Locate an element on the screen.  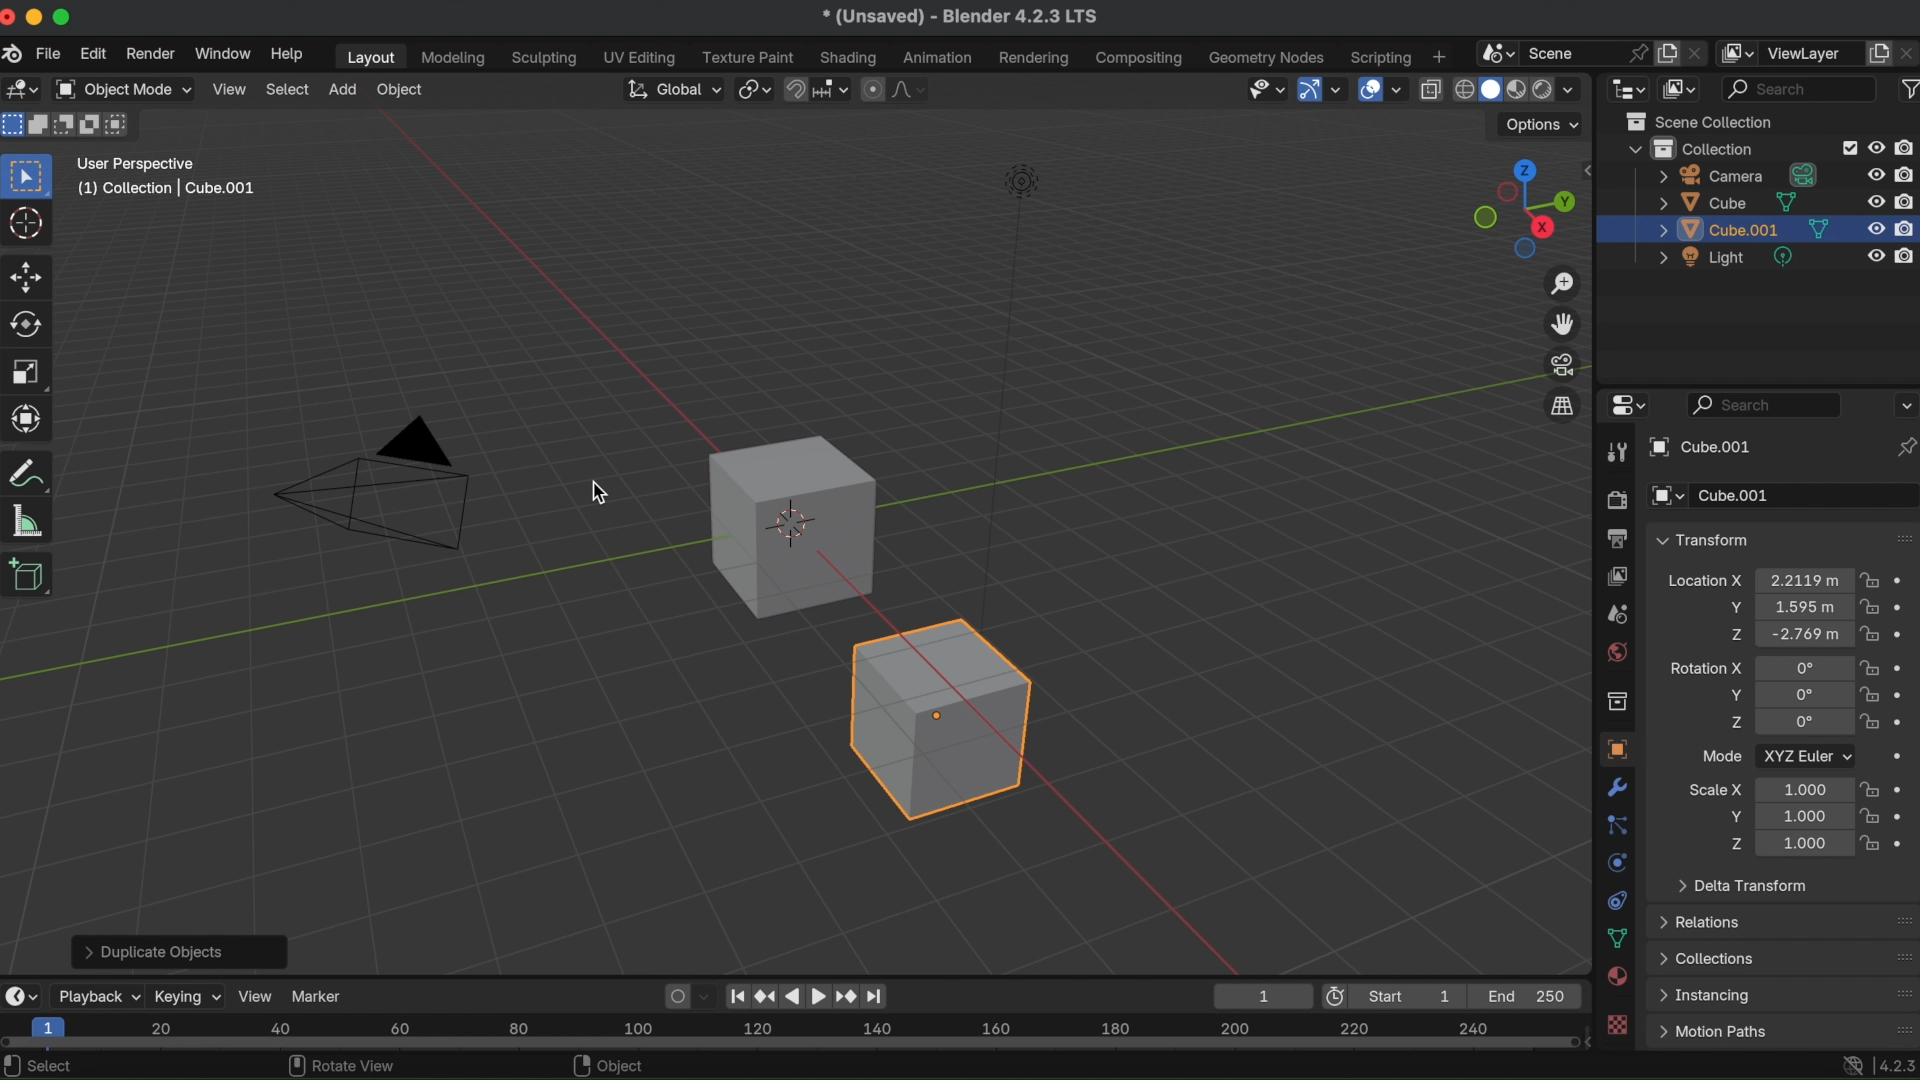
location of object is located at coordinates (1805, 580).